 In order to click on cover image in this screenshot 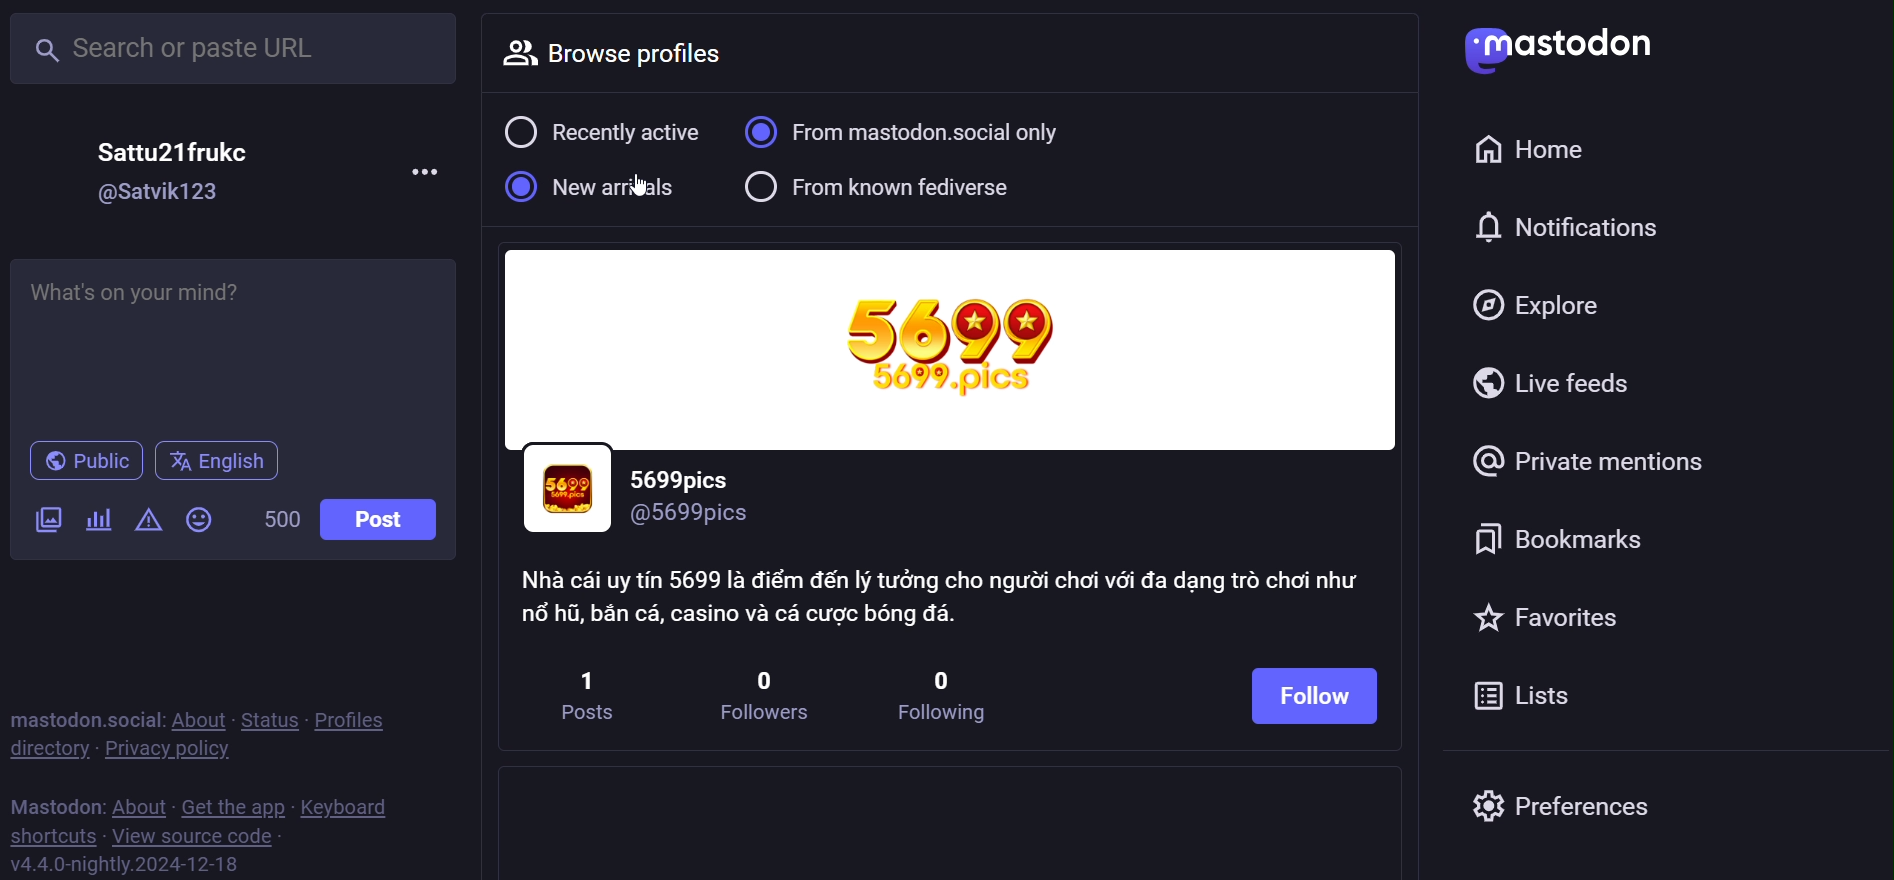, I will do `click(949, 343)`.